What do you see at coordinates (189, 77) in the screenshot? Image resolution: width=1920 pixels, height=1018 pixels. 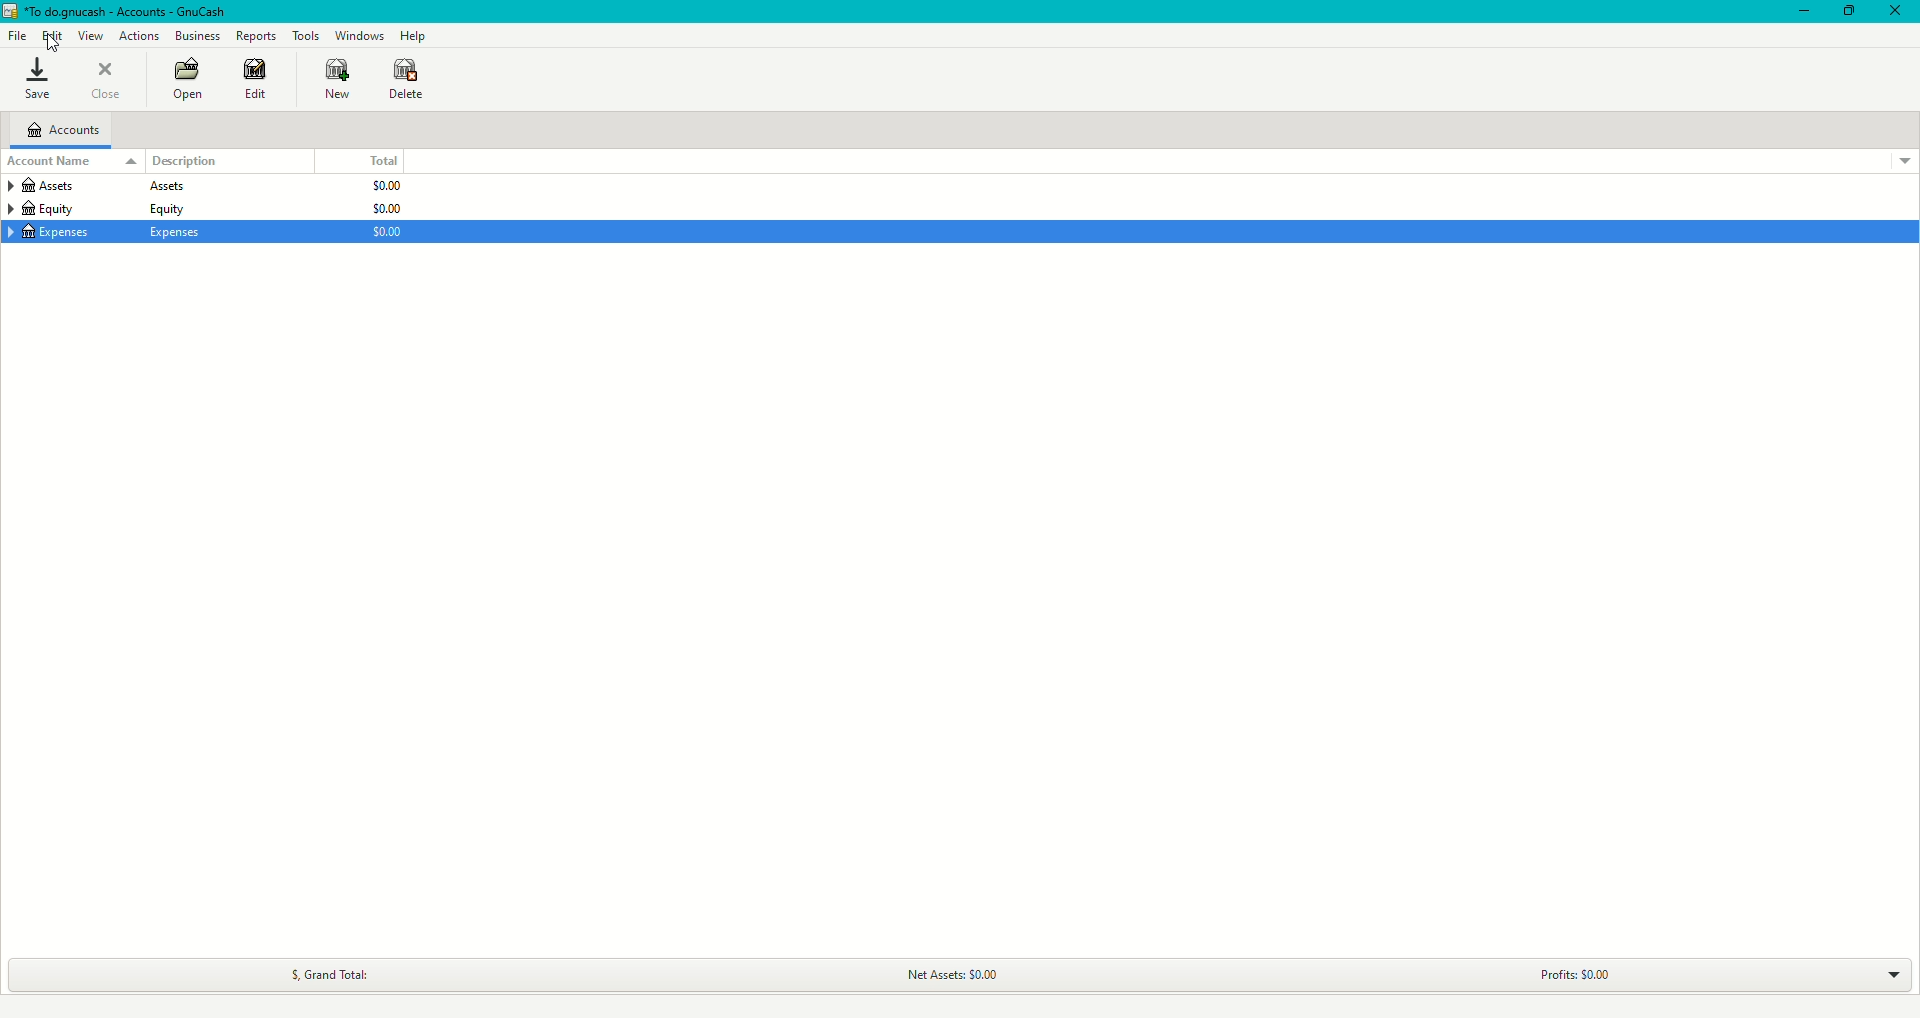 I see `Open` at bounding box center [189, 77].